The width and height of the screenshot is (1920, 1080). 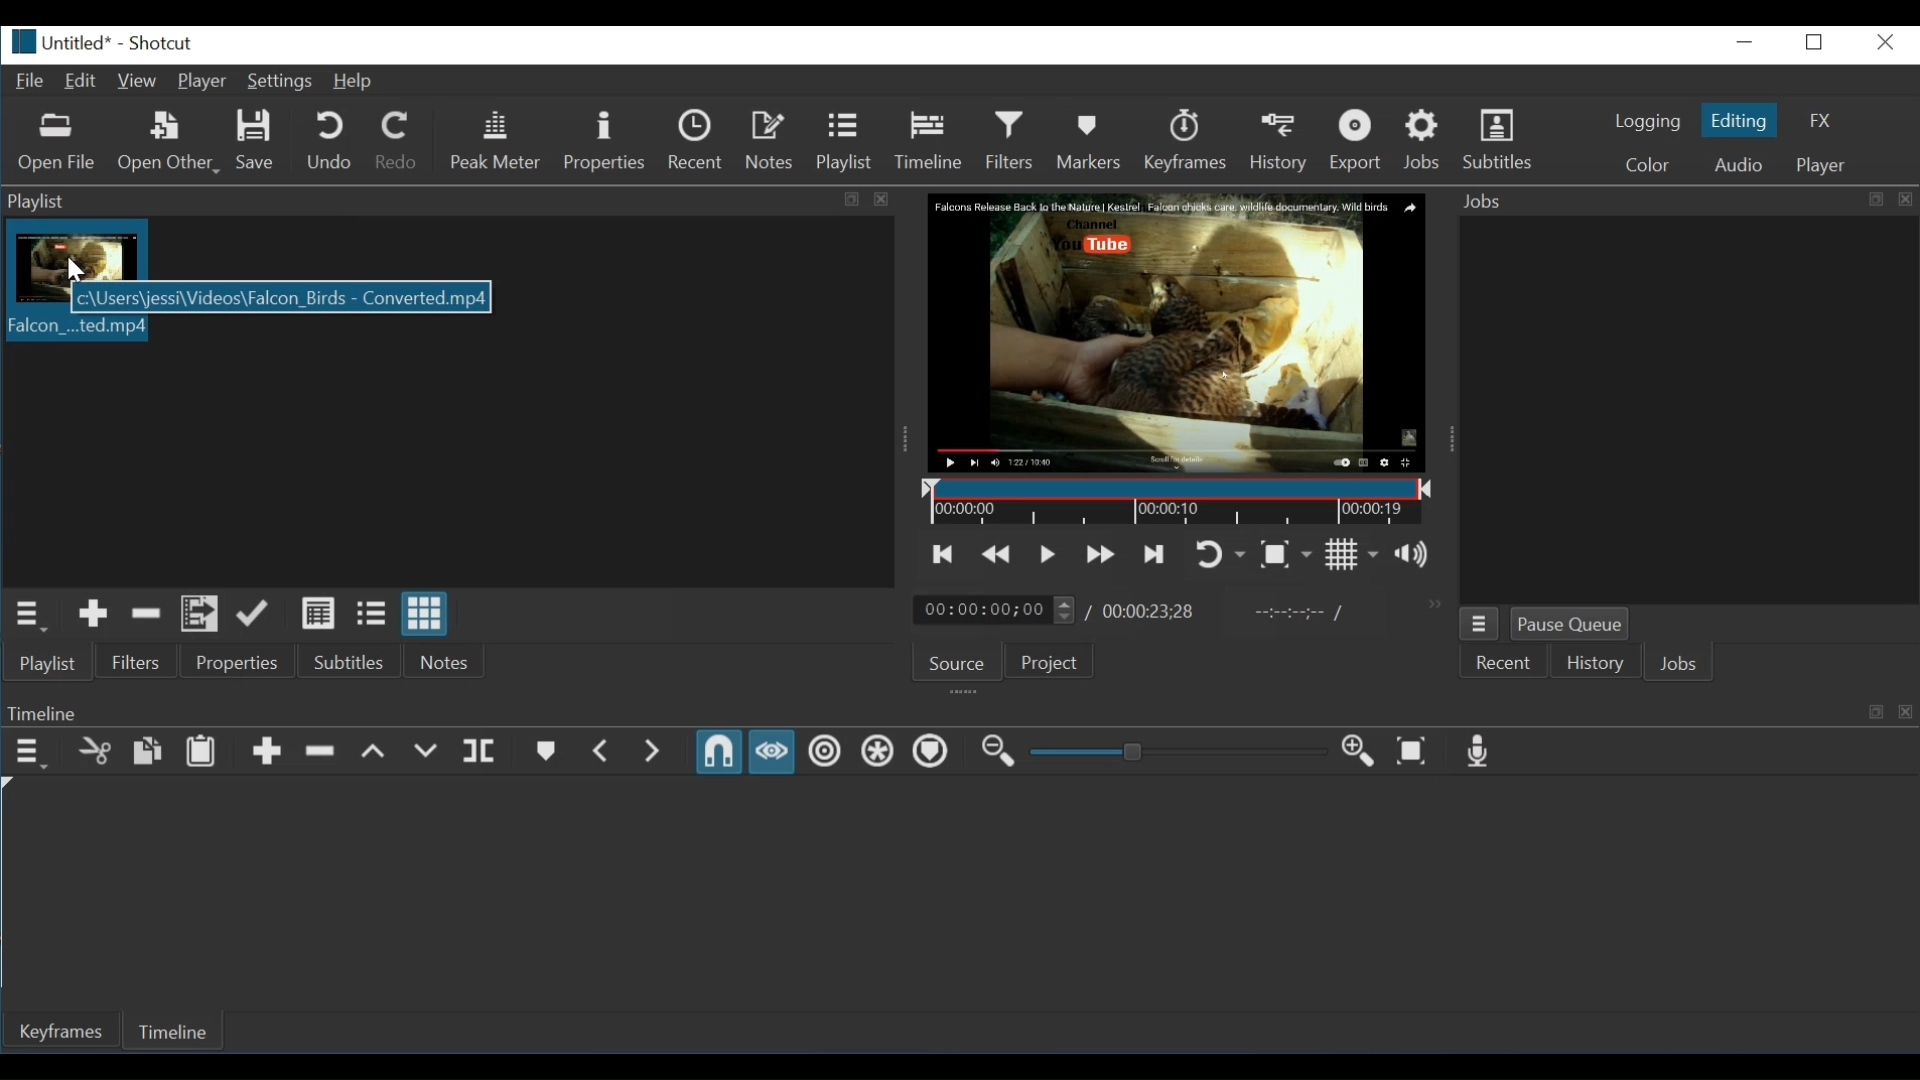 I want to click on File path popup message, so click(x=281, y=299).